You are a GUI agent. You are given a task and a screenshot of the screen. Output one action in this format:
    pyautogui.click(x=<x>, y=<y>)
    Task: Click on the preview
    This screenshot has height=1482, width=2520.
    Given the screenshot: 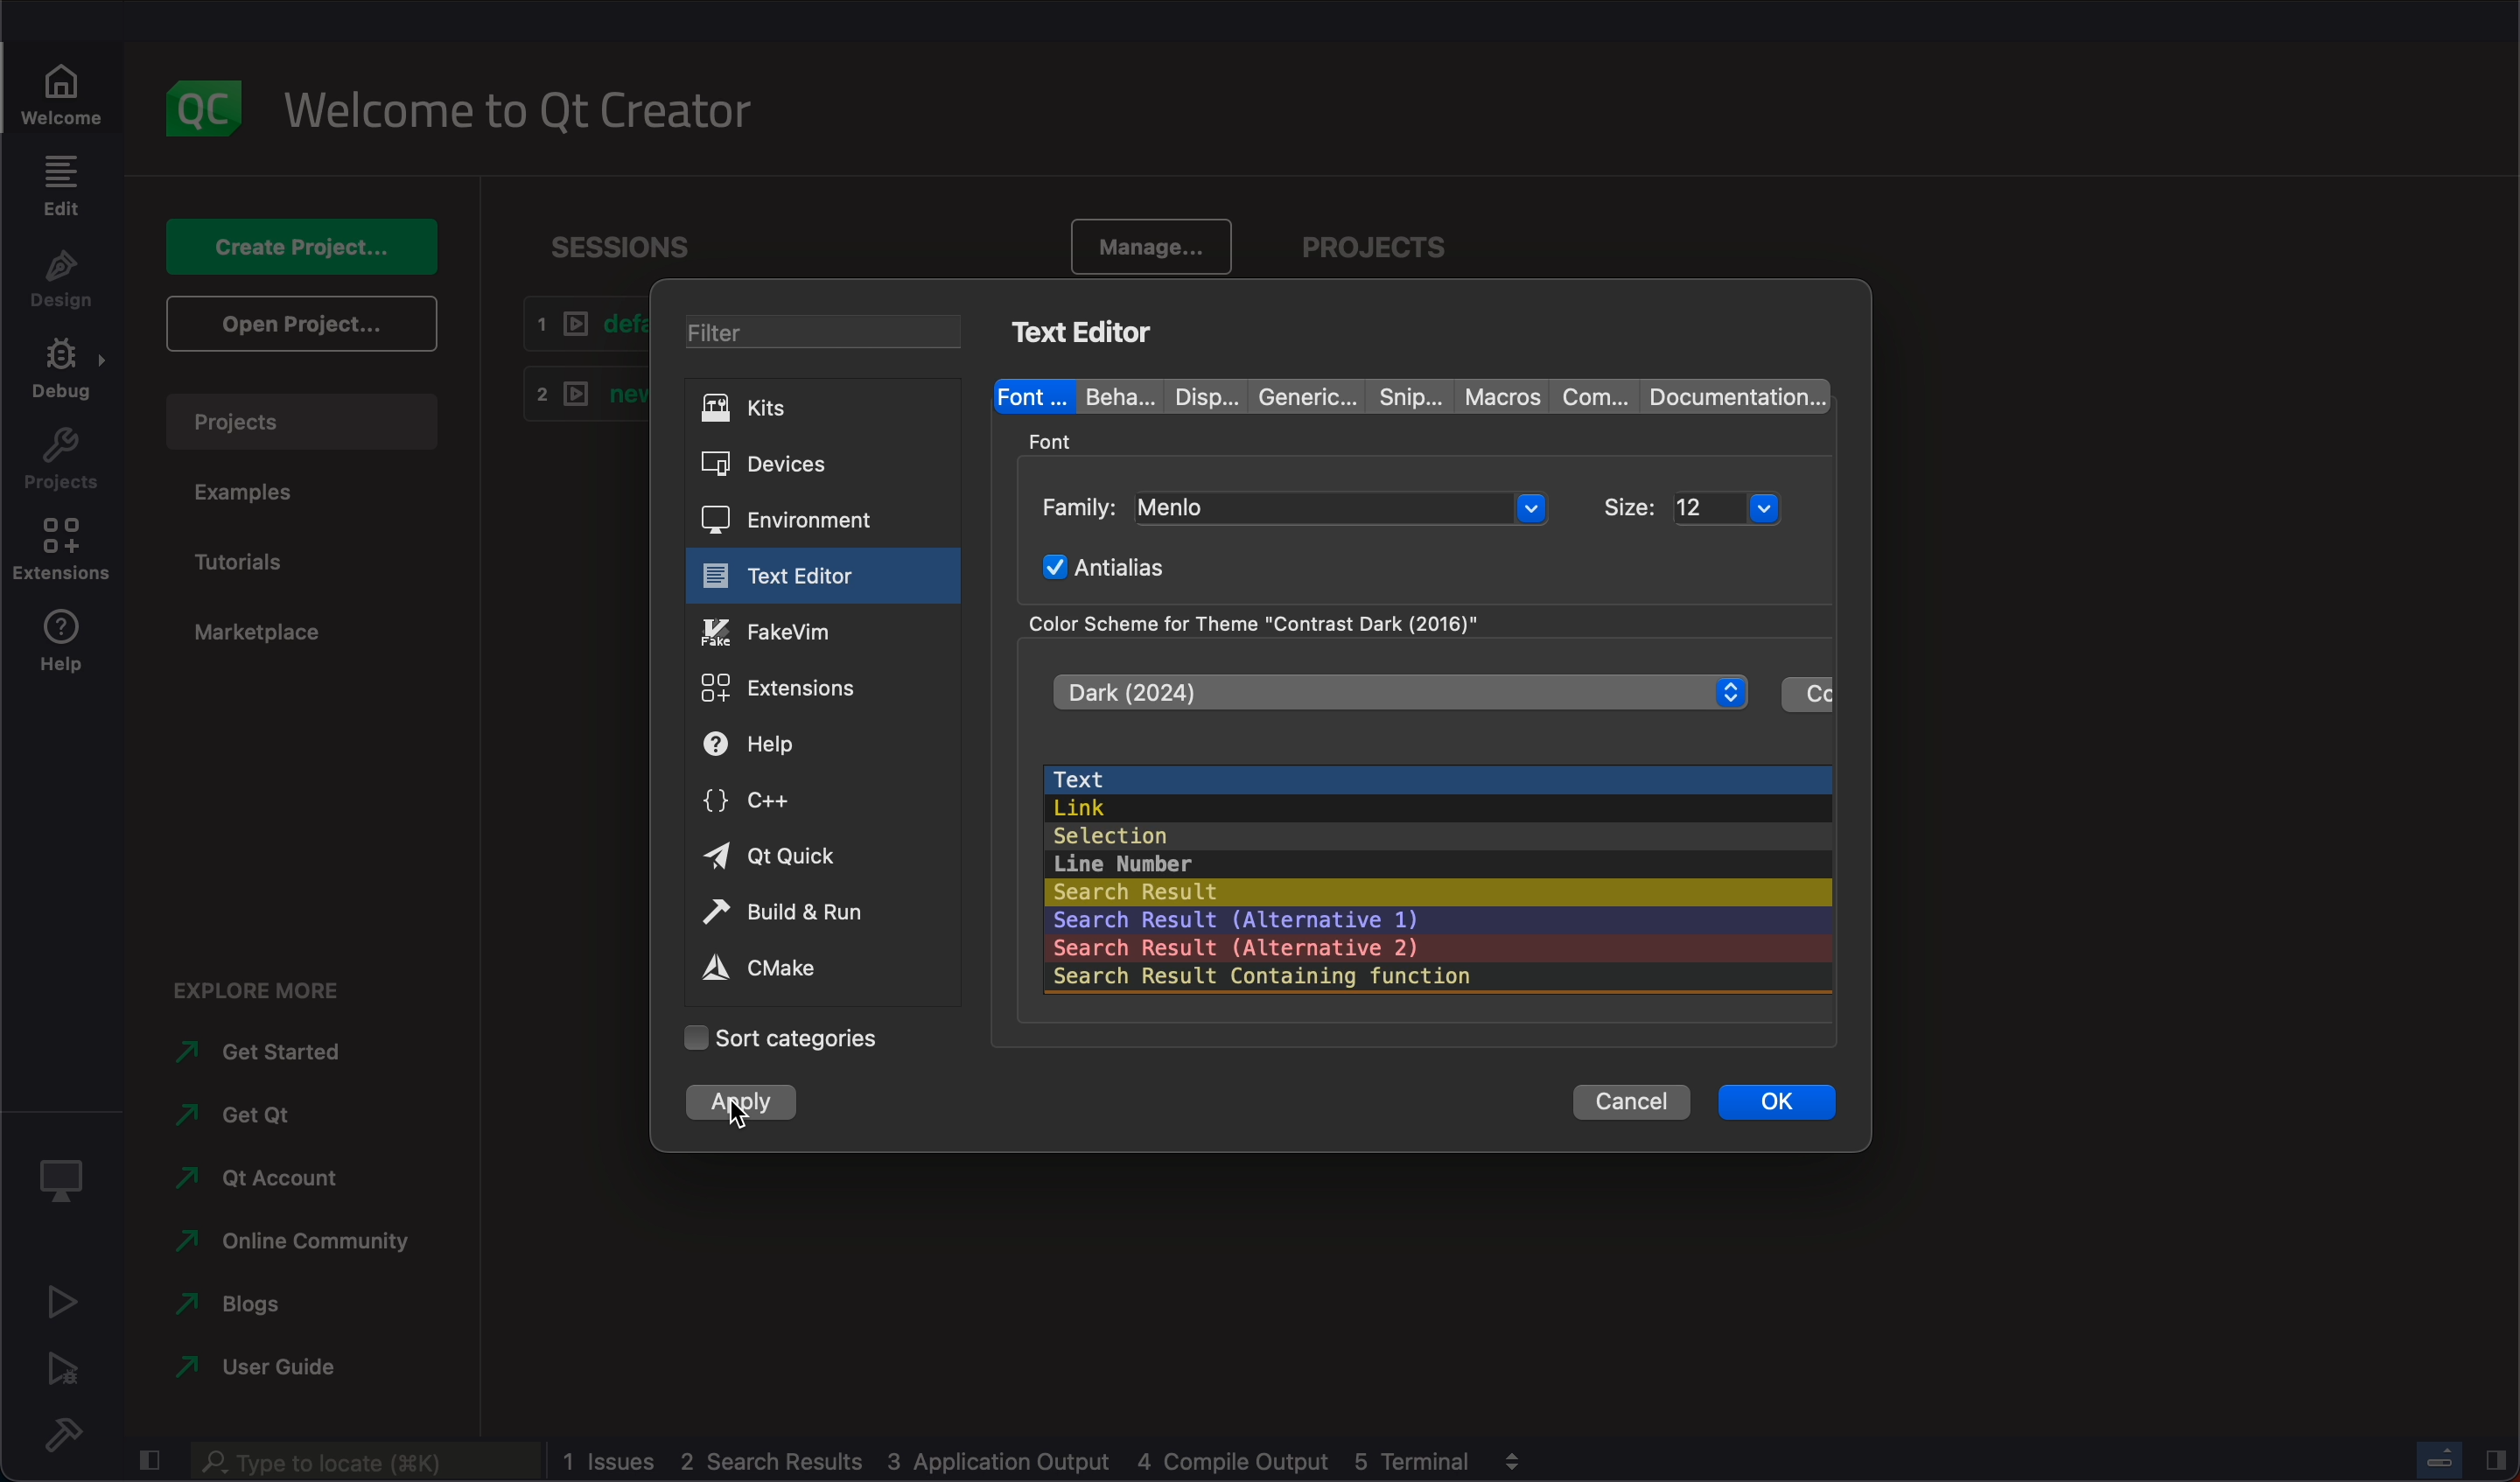 What is the action you would take?
    pyautogui.click(x=1438, y=873)
    